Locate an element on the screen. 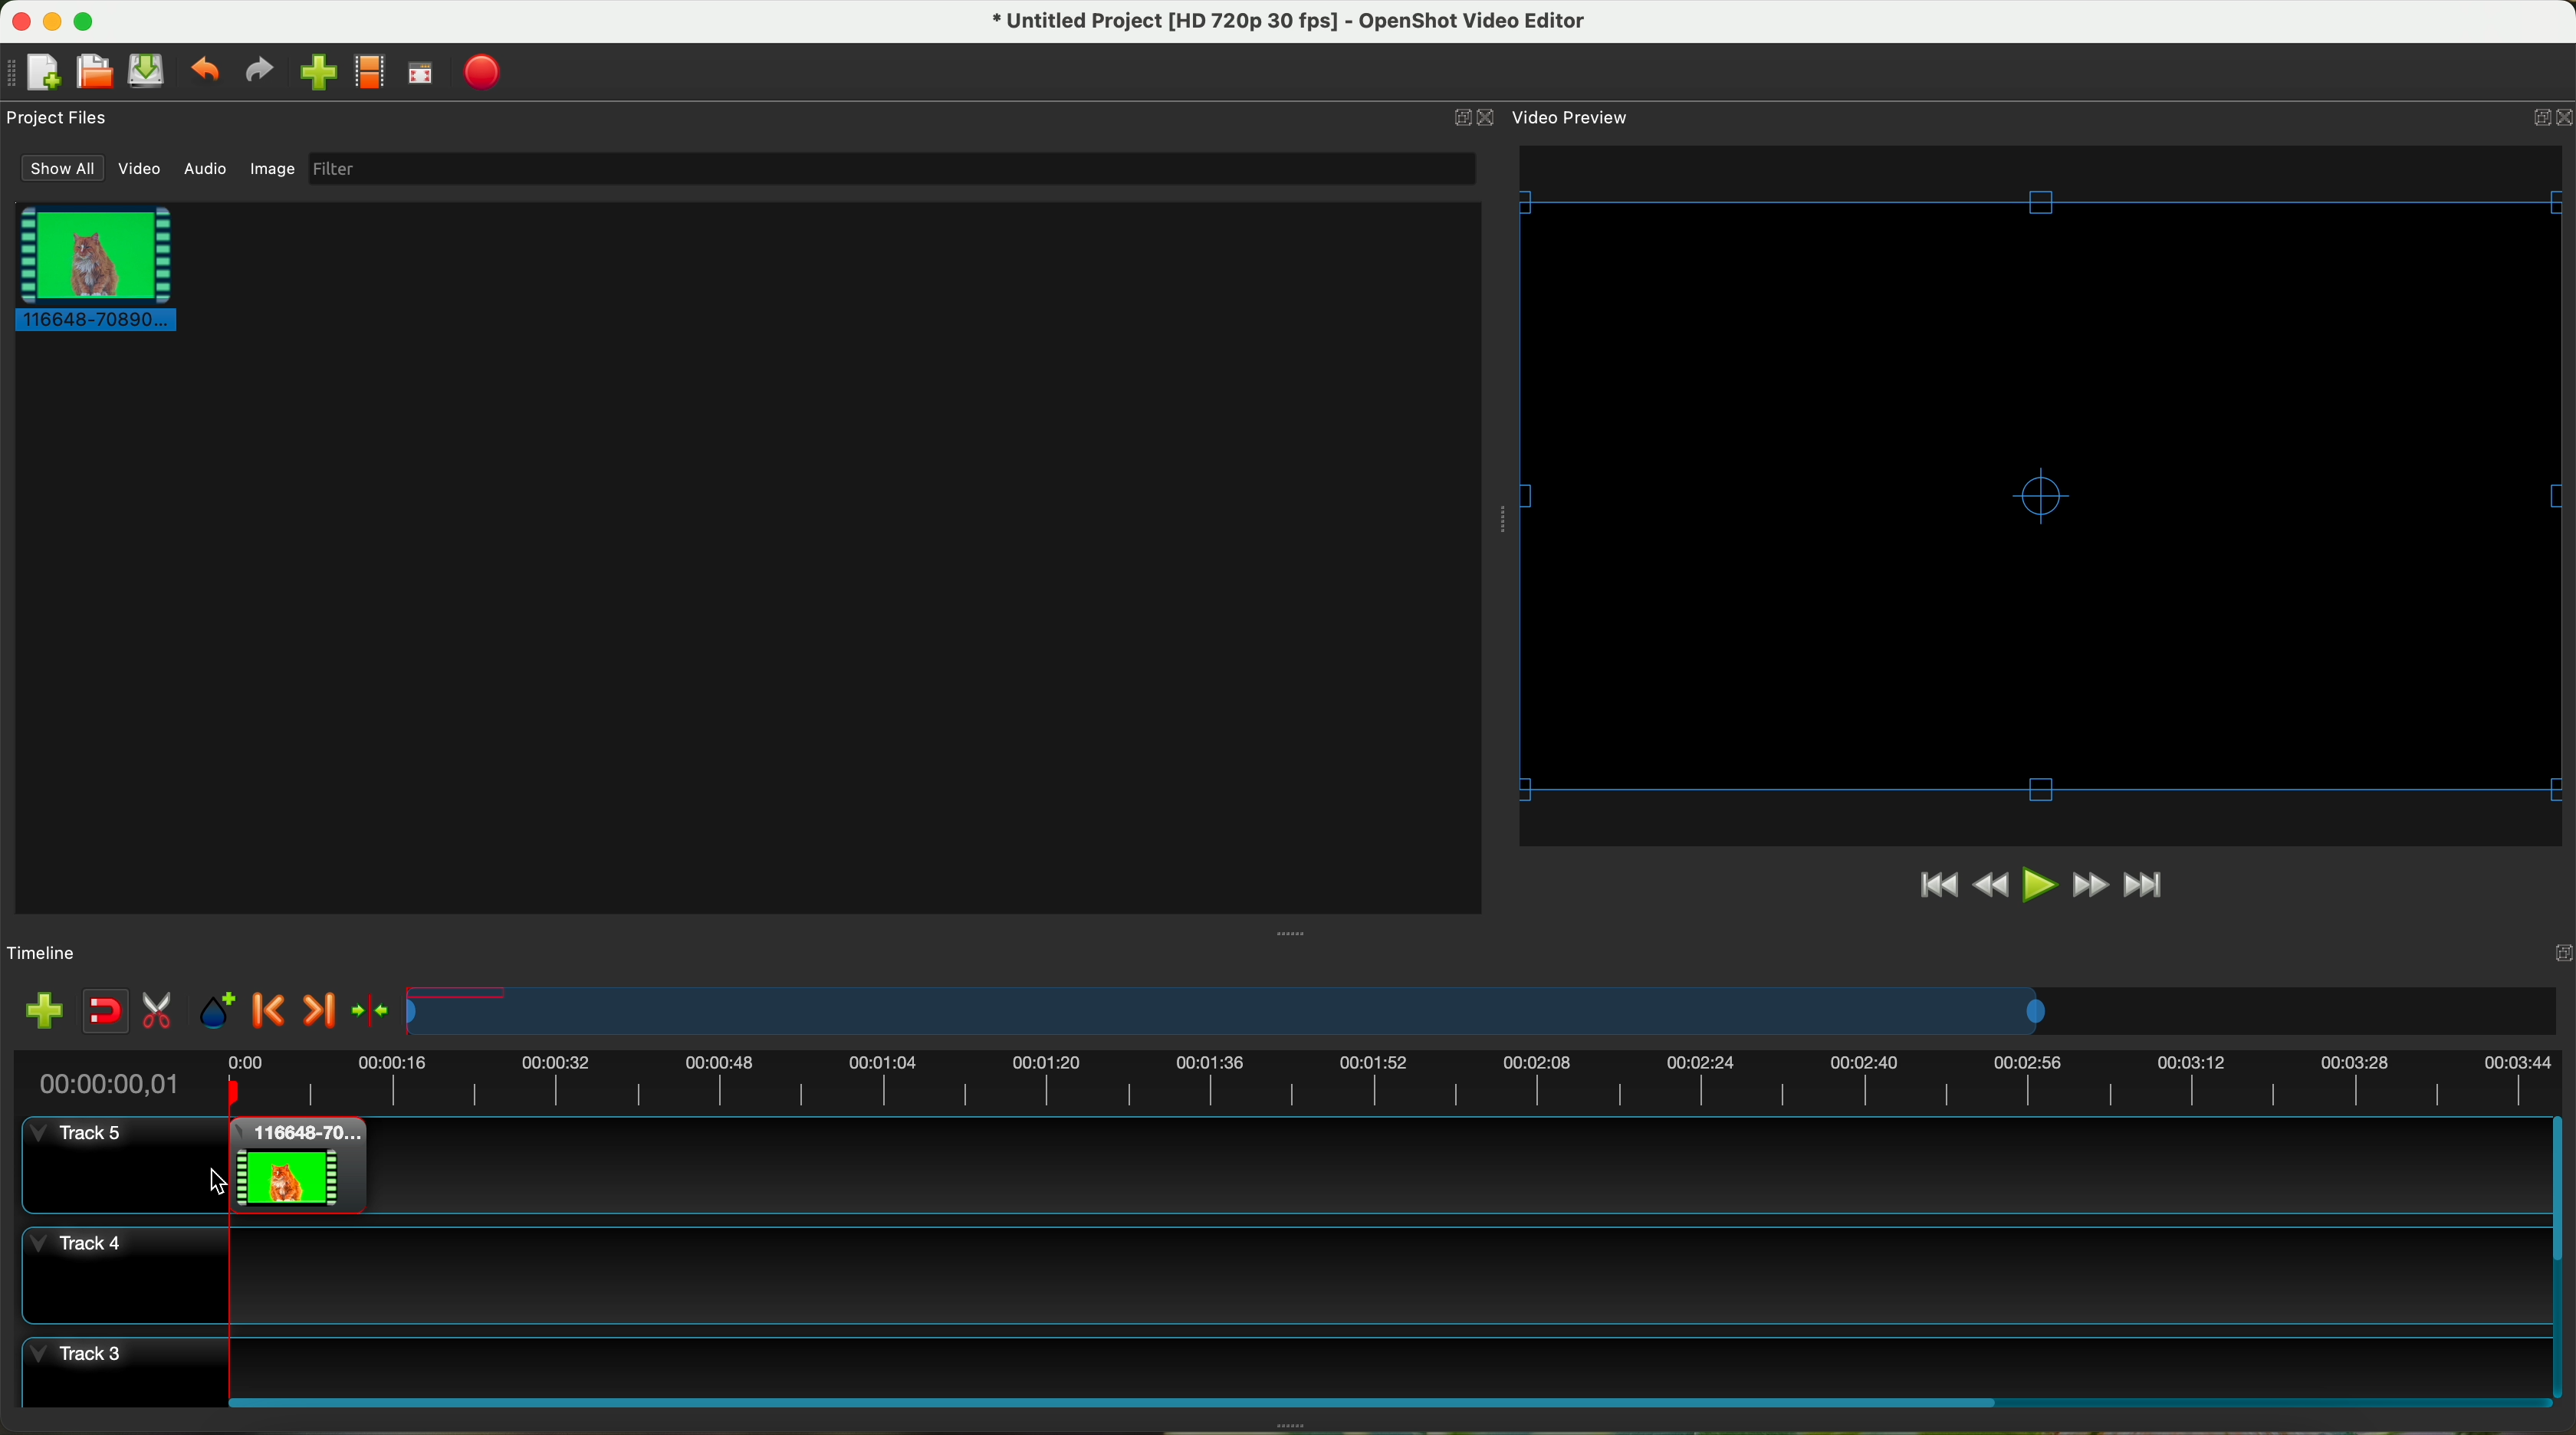  track 3 is located at coordinates (1283, 1362).